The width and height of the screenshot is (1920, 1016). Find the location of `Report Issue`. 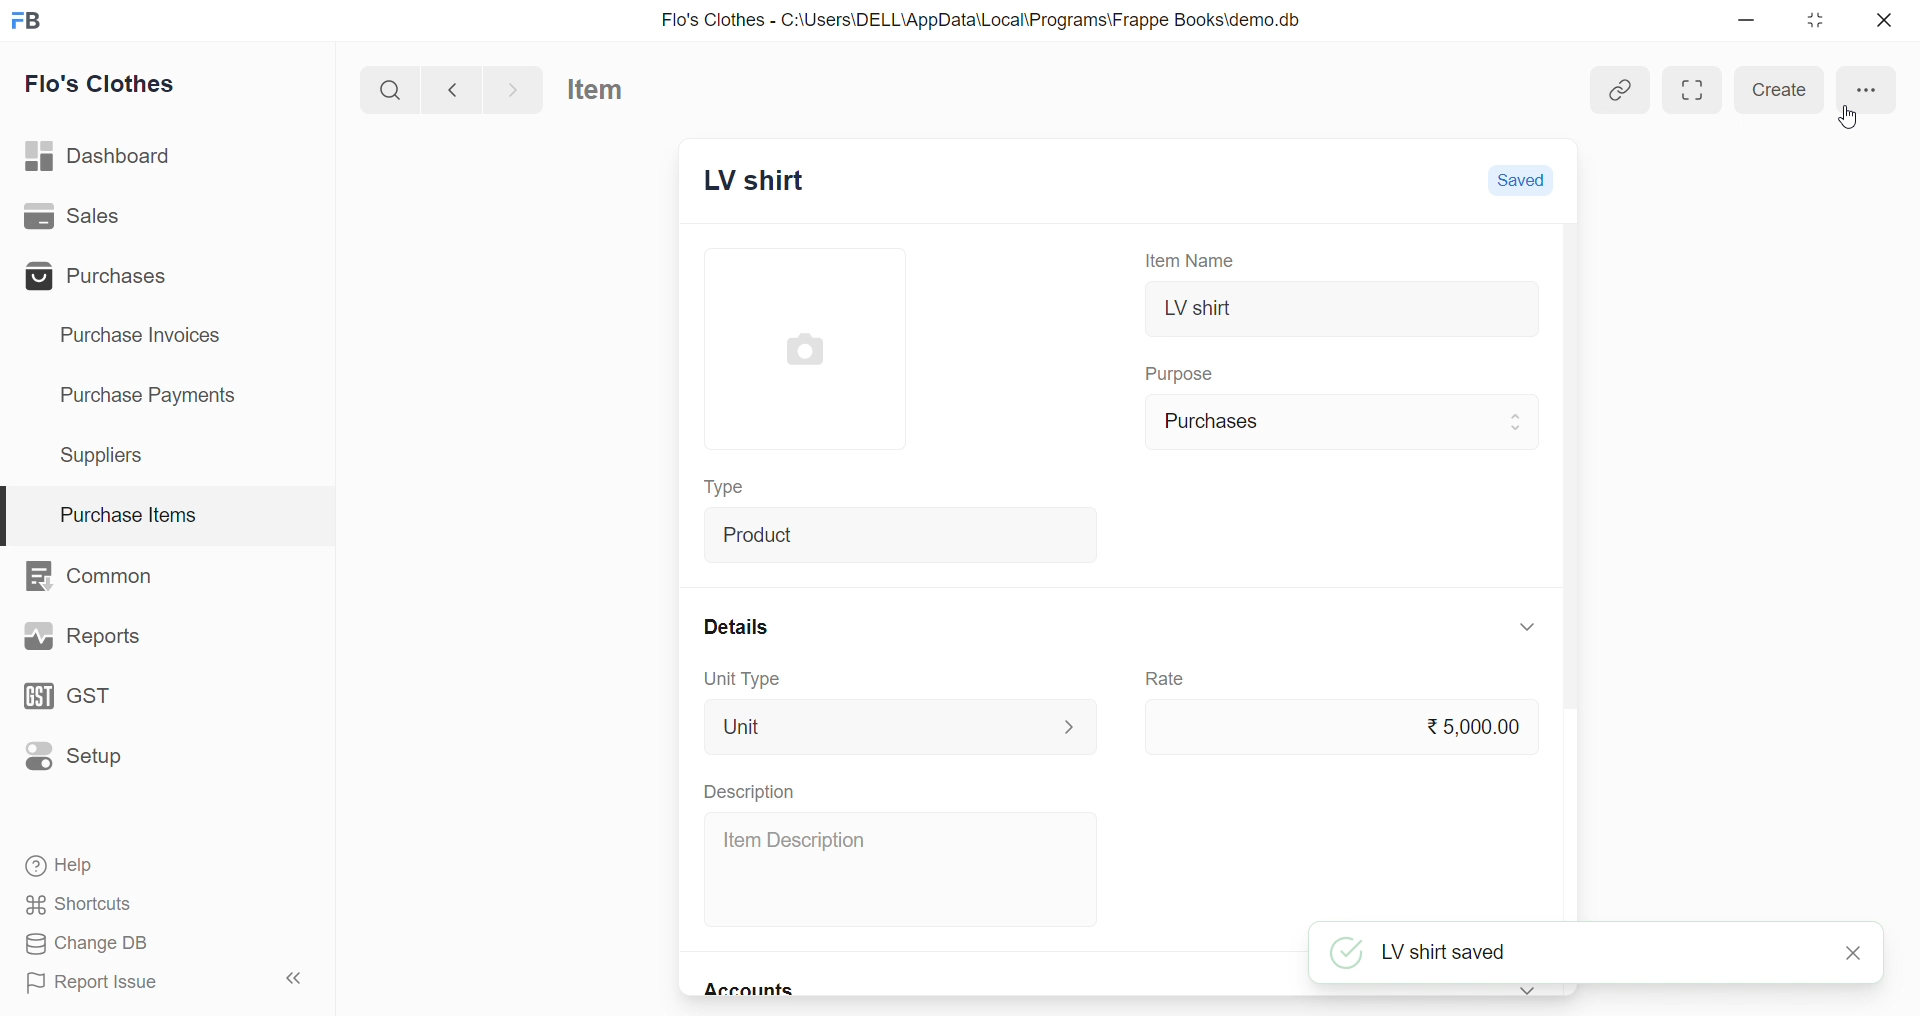

Report Issue is located at coordinates (125, 981).